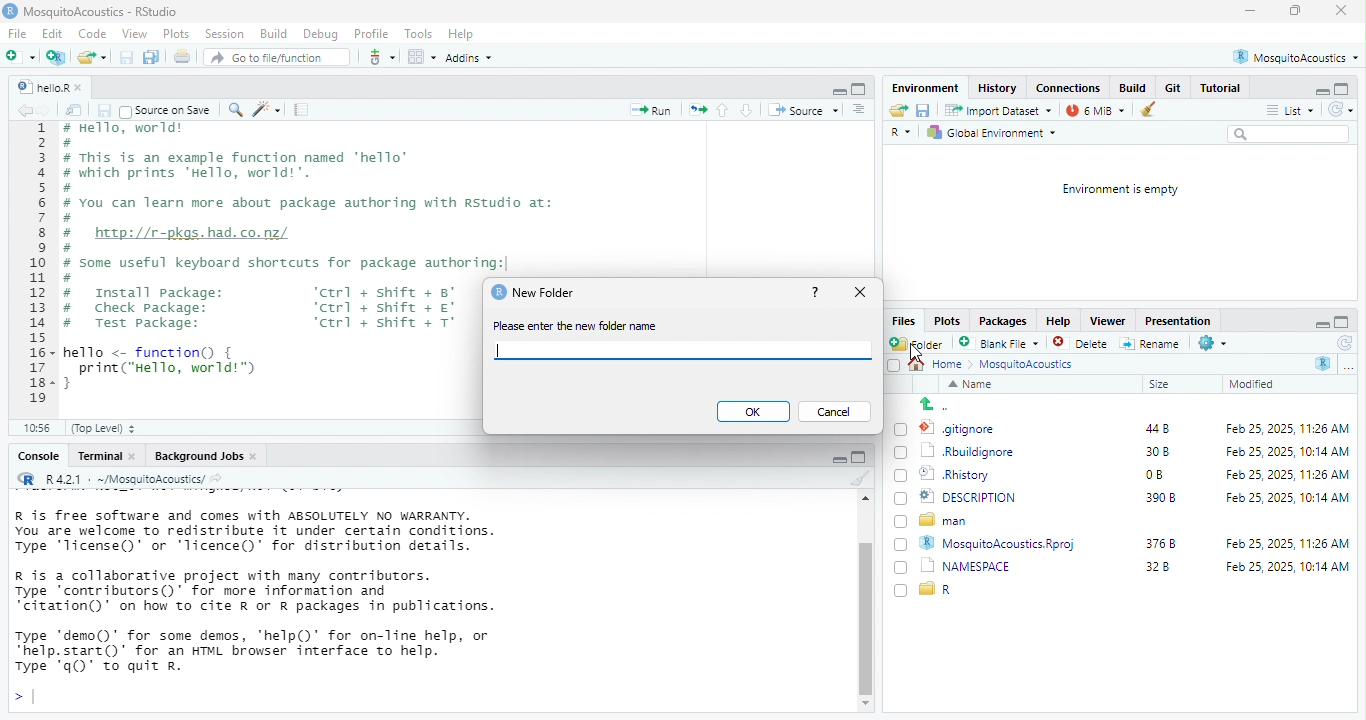 Image resolution: width=1366 pixels, height=720 pixels. Describe the element at coordinates (418, 32) in the screenshot. I see `Tools` at that location.